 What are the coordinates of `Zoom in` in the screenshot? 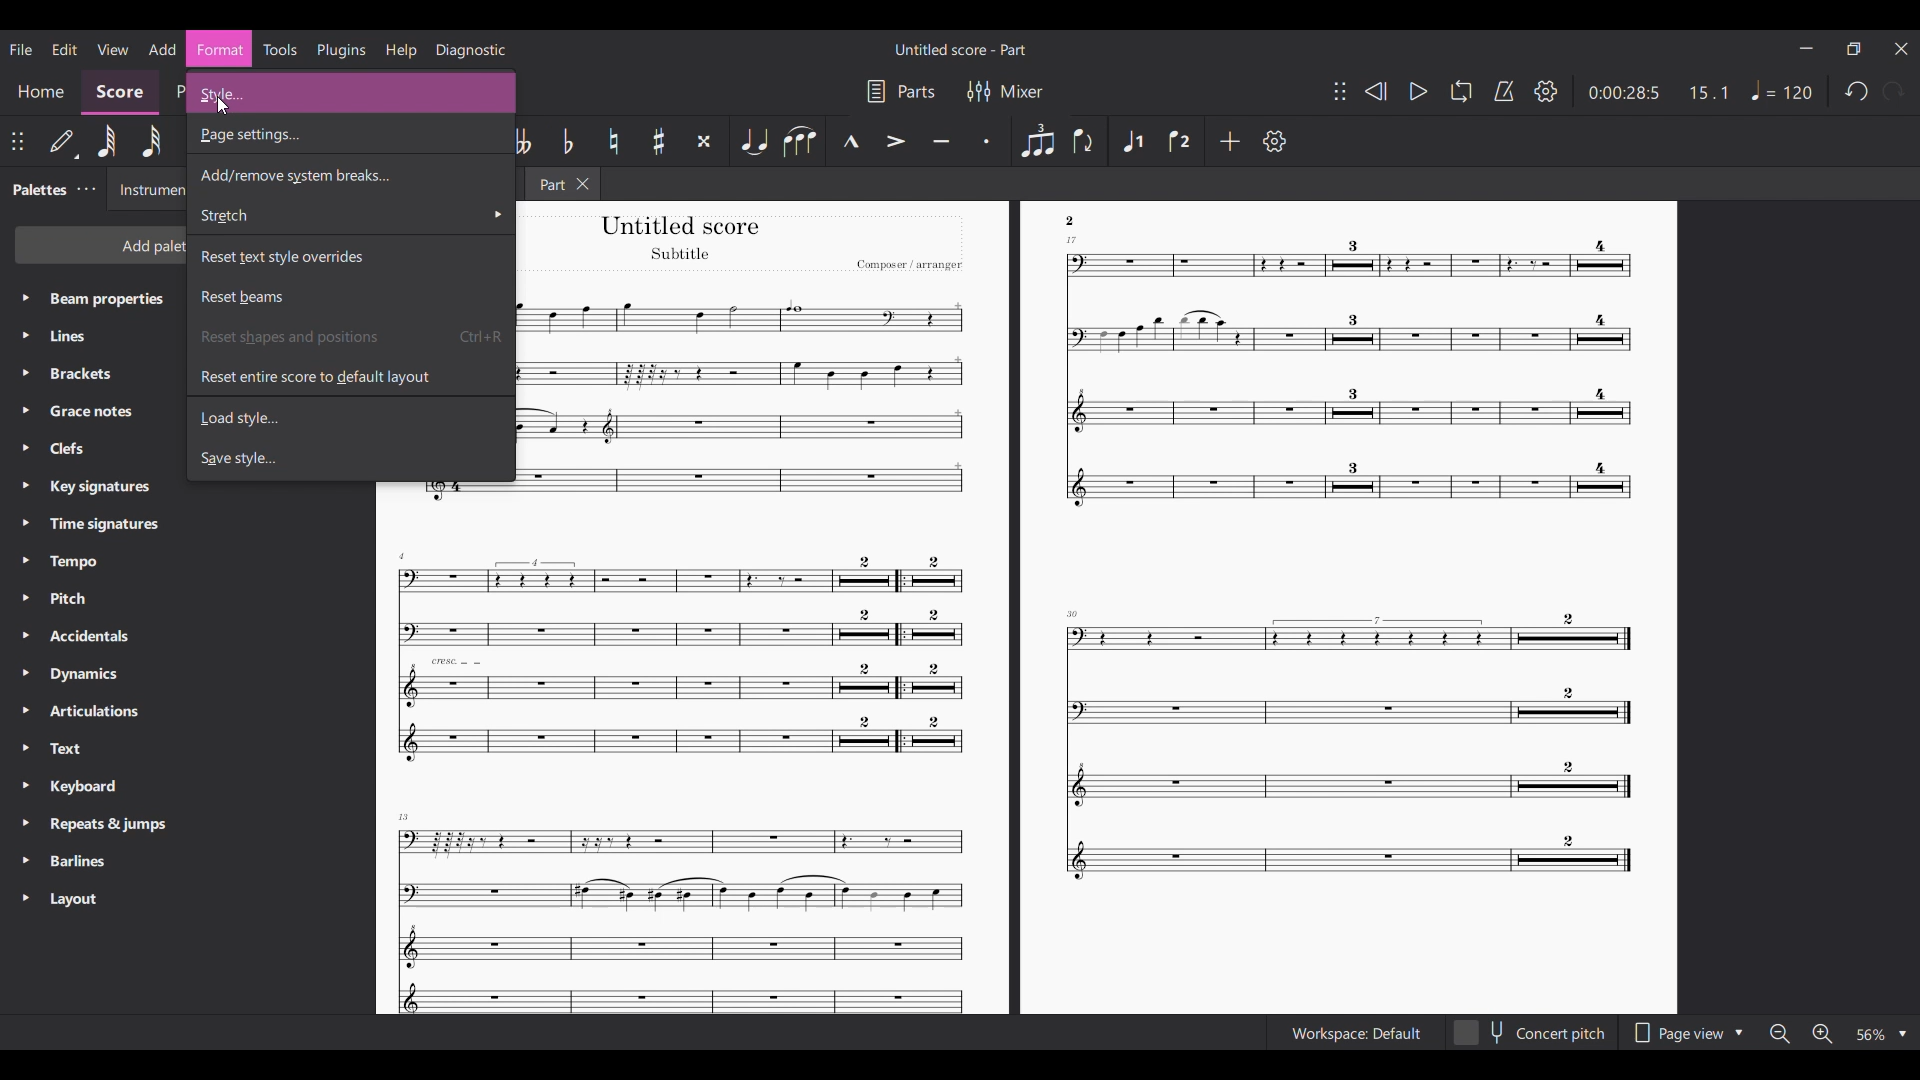 It's located at (1822, 1034).